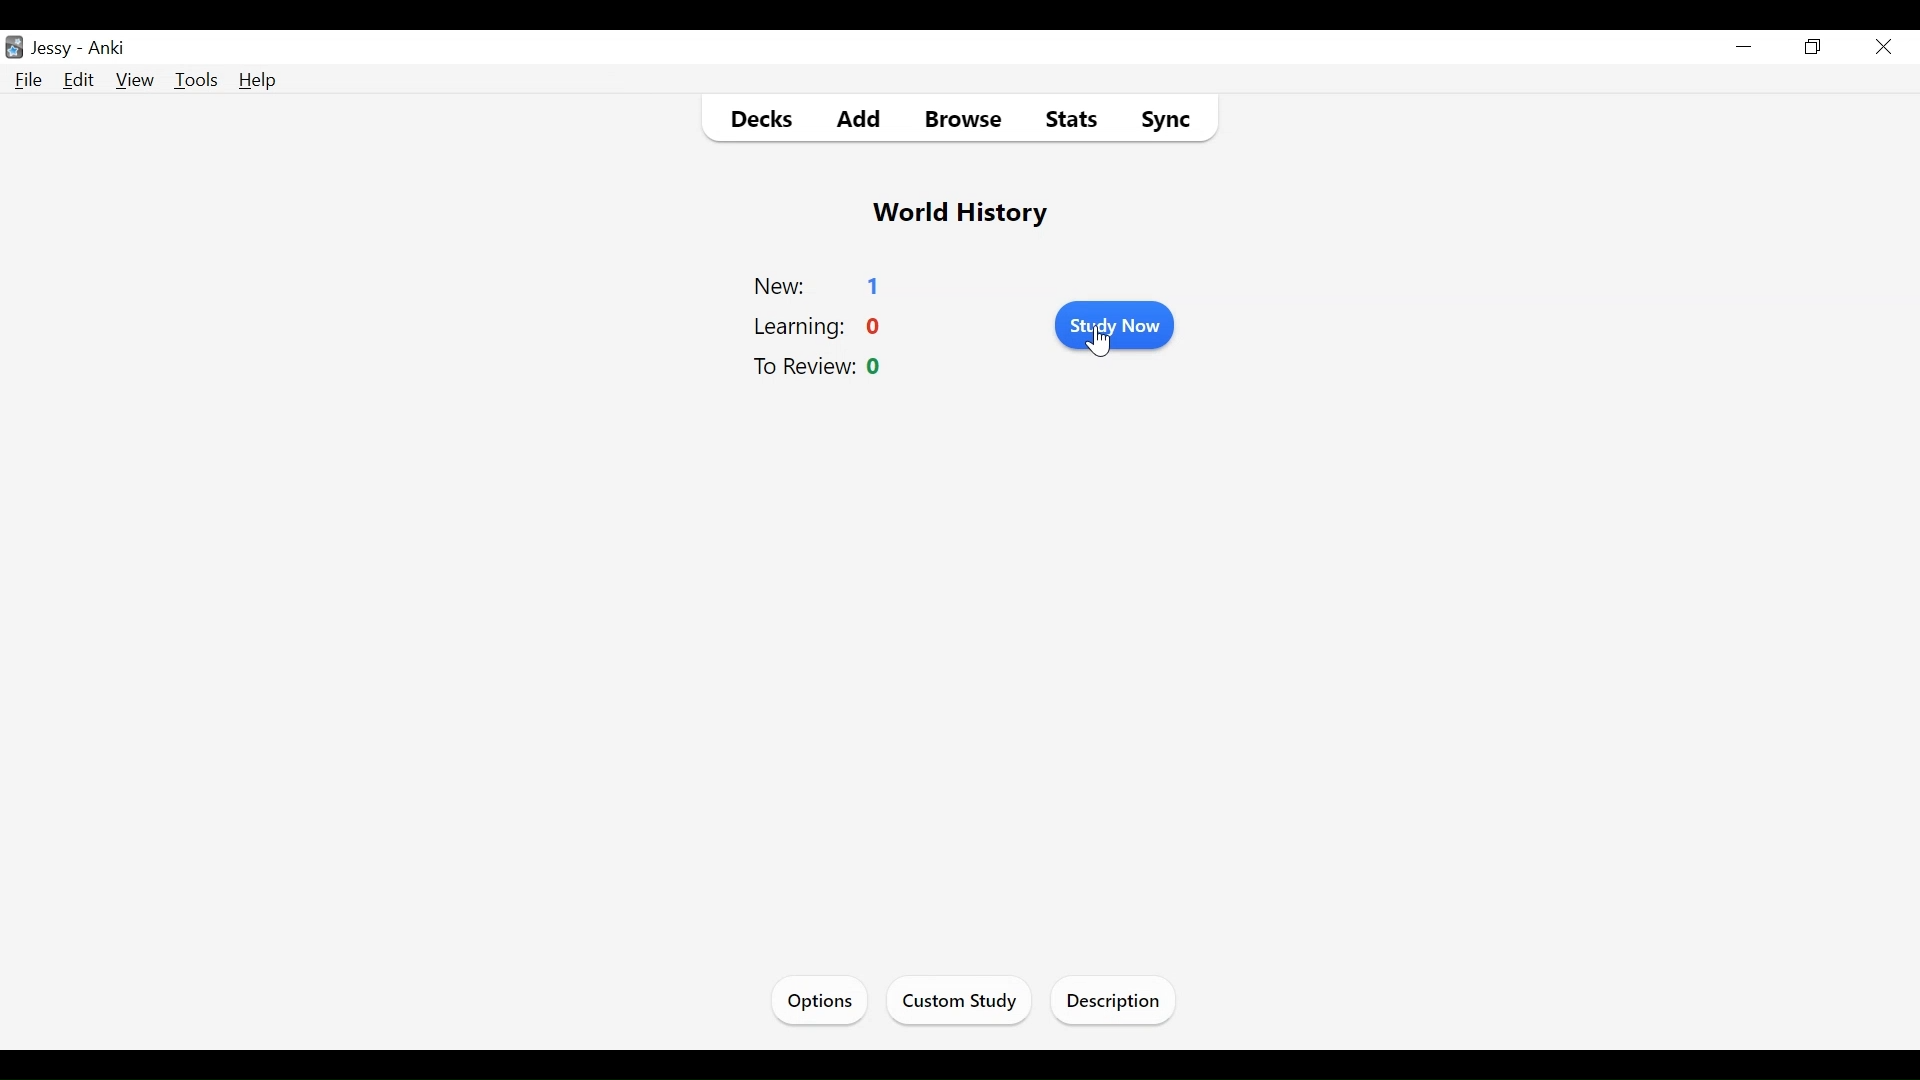 Image resolution: width=1920 pixels, height=1080 pixels. I want to click on Edit, so click(79, 80).